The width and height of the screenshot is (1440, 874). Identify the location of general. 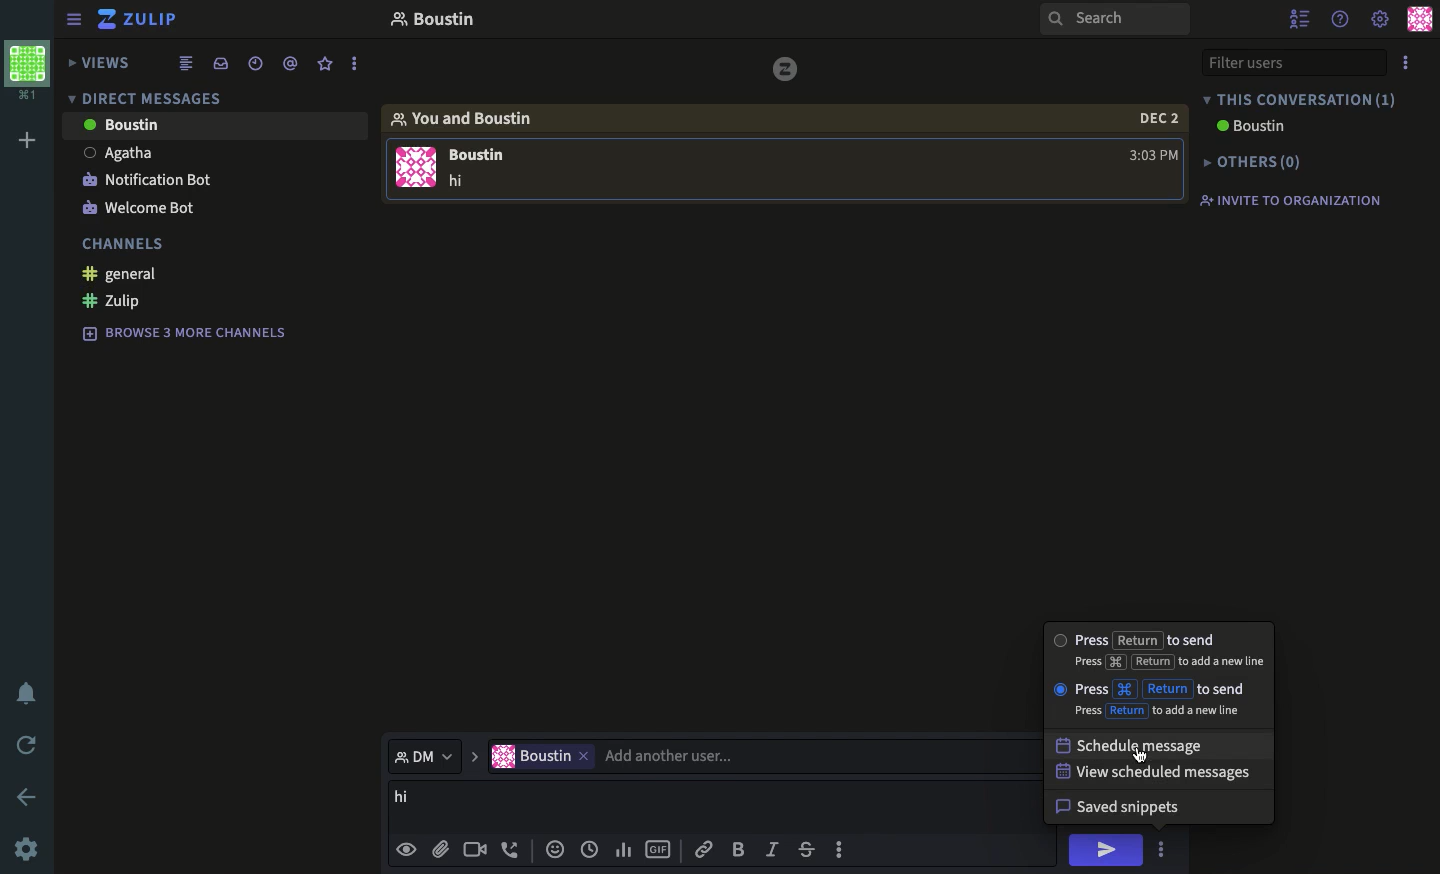
(119, 275).